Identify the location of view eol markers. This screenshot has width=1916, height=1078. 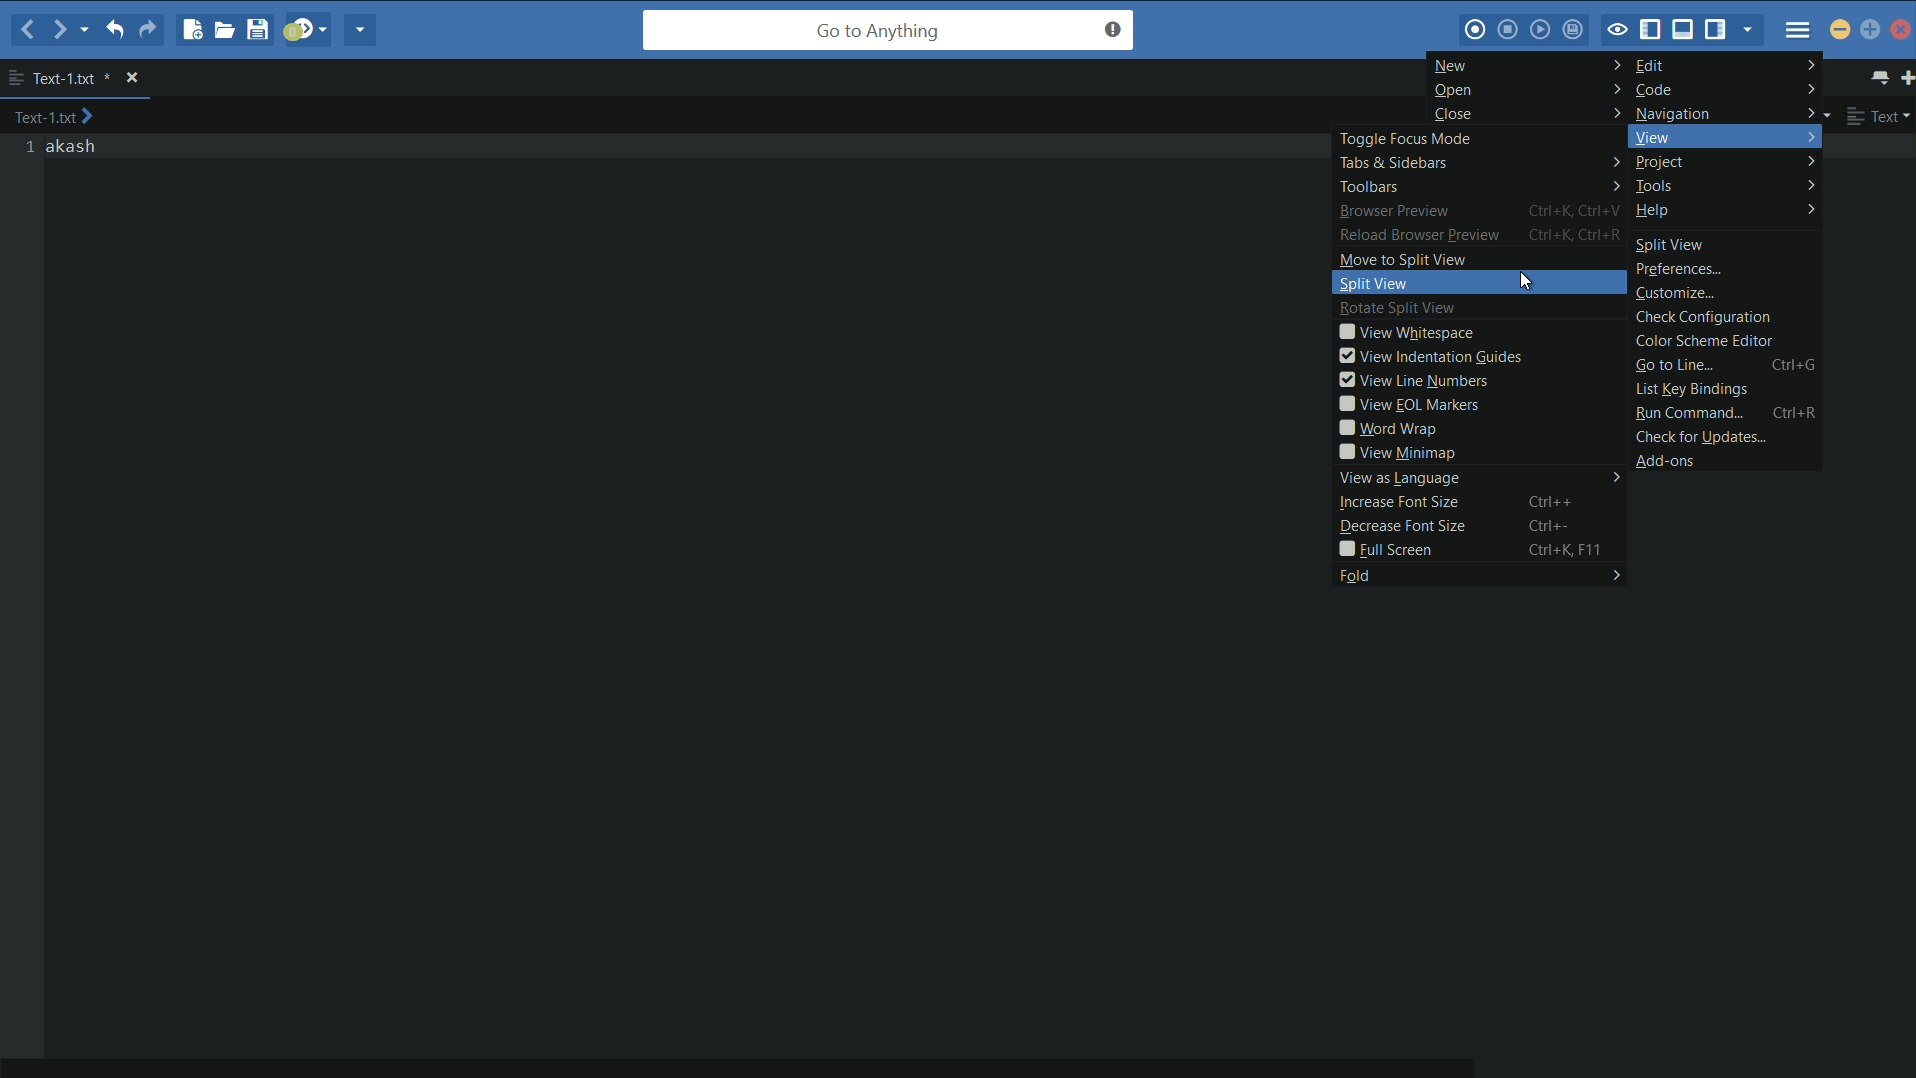
(1481, 405).